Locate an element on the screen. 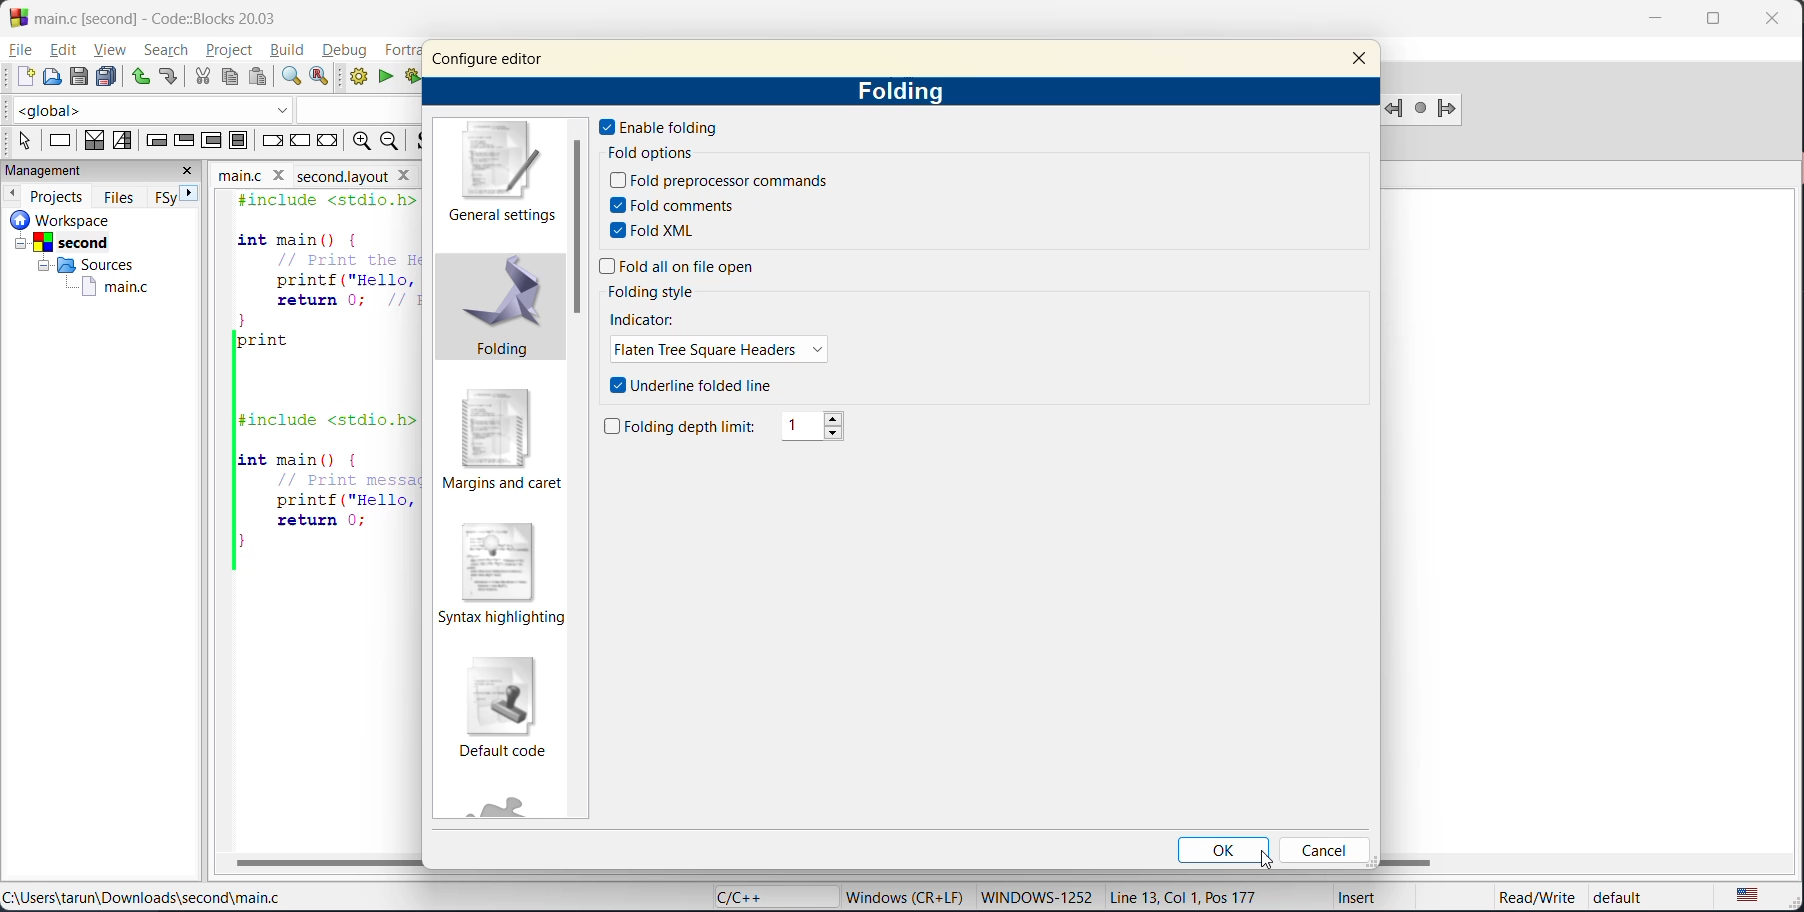  file name is located at coordinates (254, 173).